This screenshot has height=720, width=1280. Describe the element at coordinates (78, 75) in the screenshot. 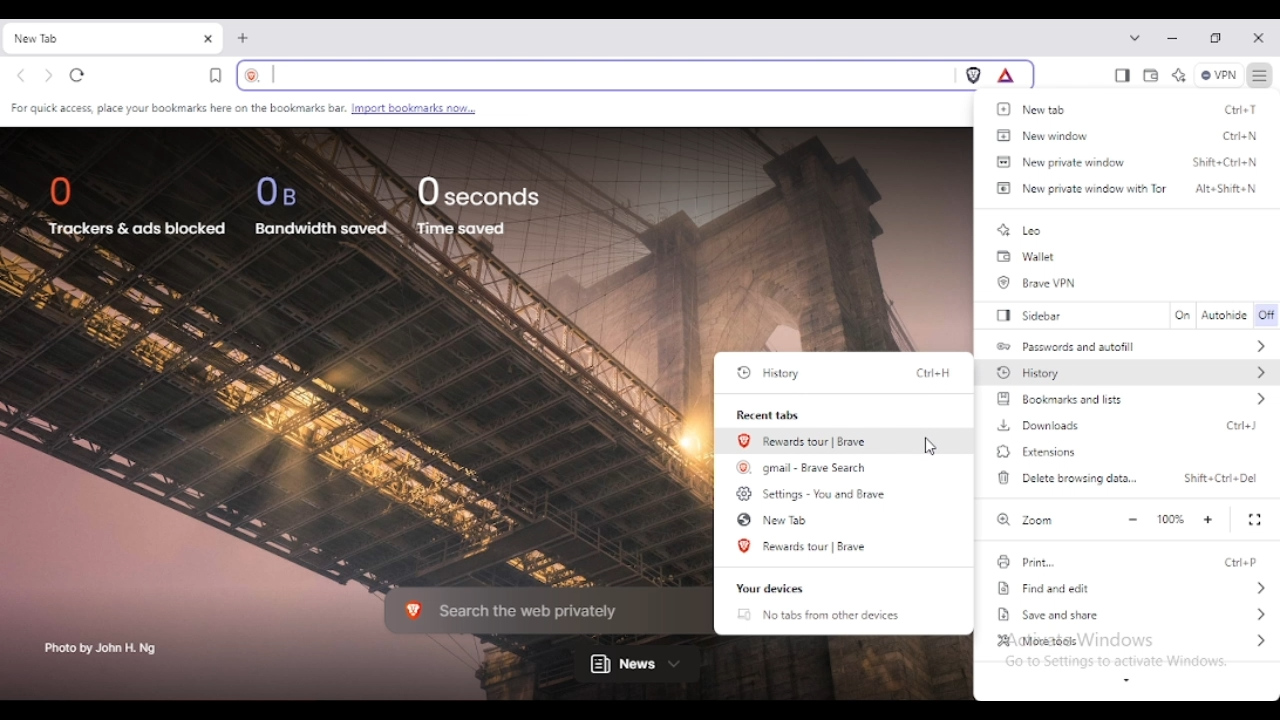

I see `reload this page` at that location.